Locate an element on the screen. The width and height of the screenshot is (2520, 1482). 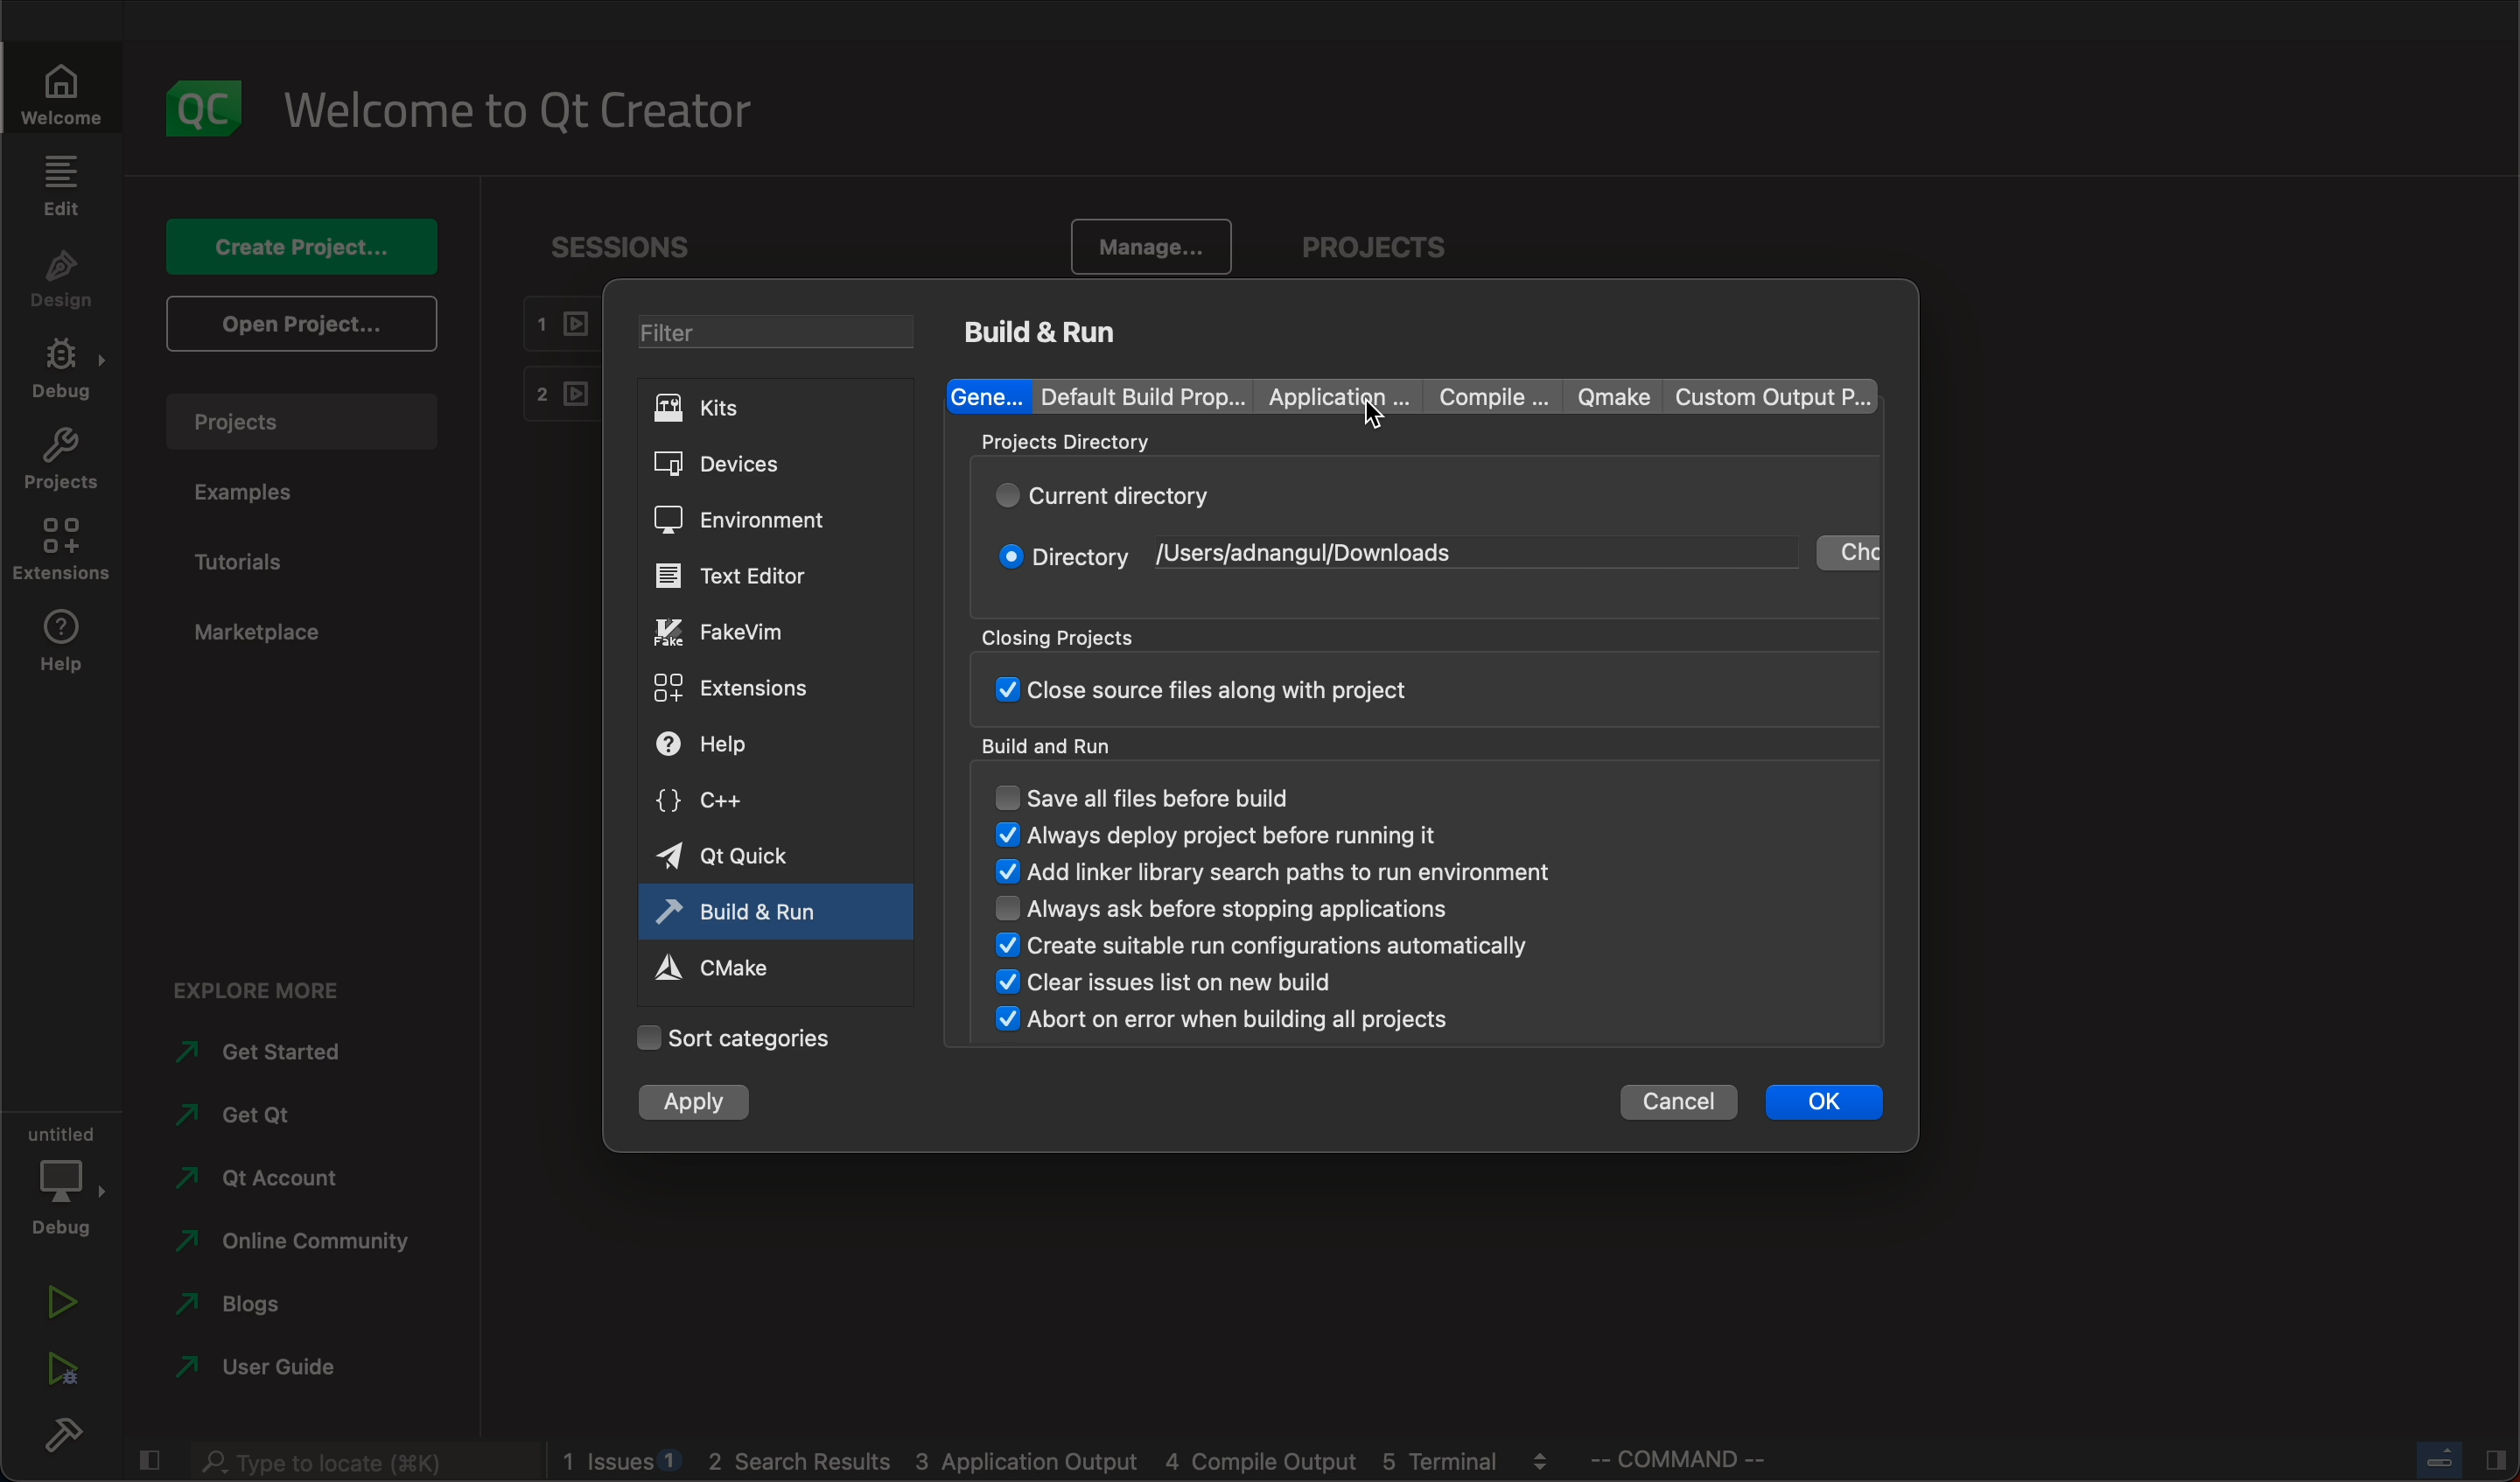
started is located at coordinates (271, 1053).